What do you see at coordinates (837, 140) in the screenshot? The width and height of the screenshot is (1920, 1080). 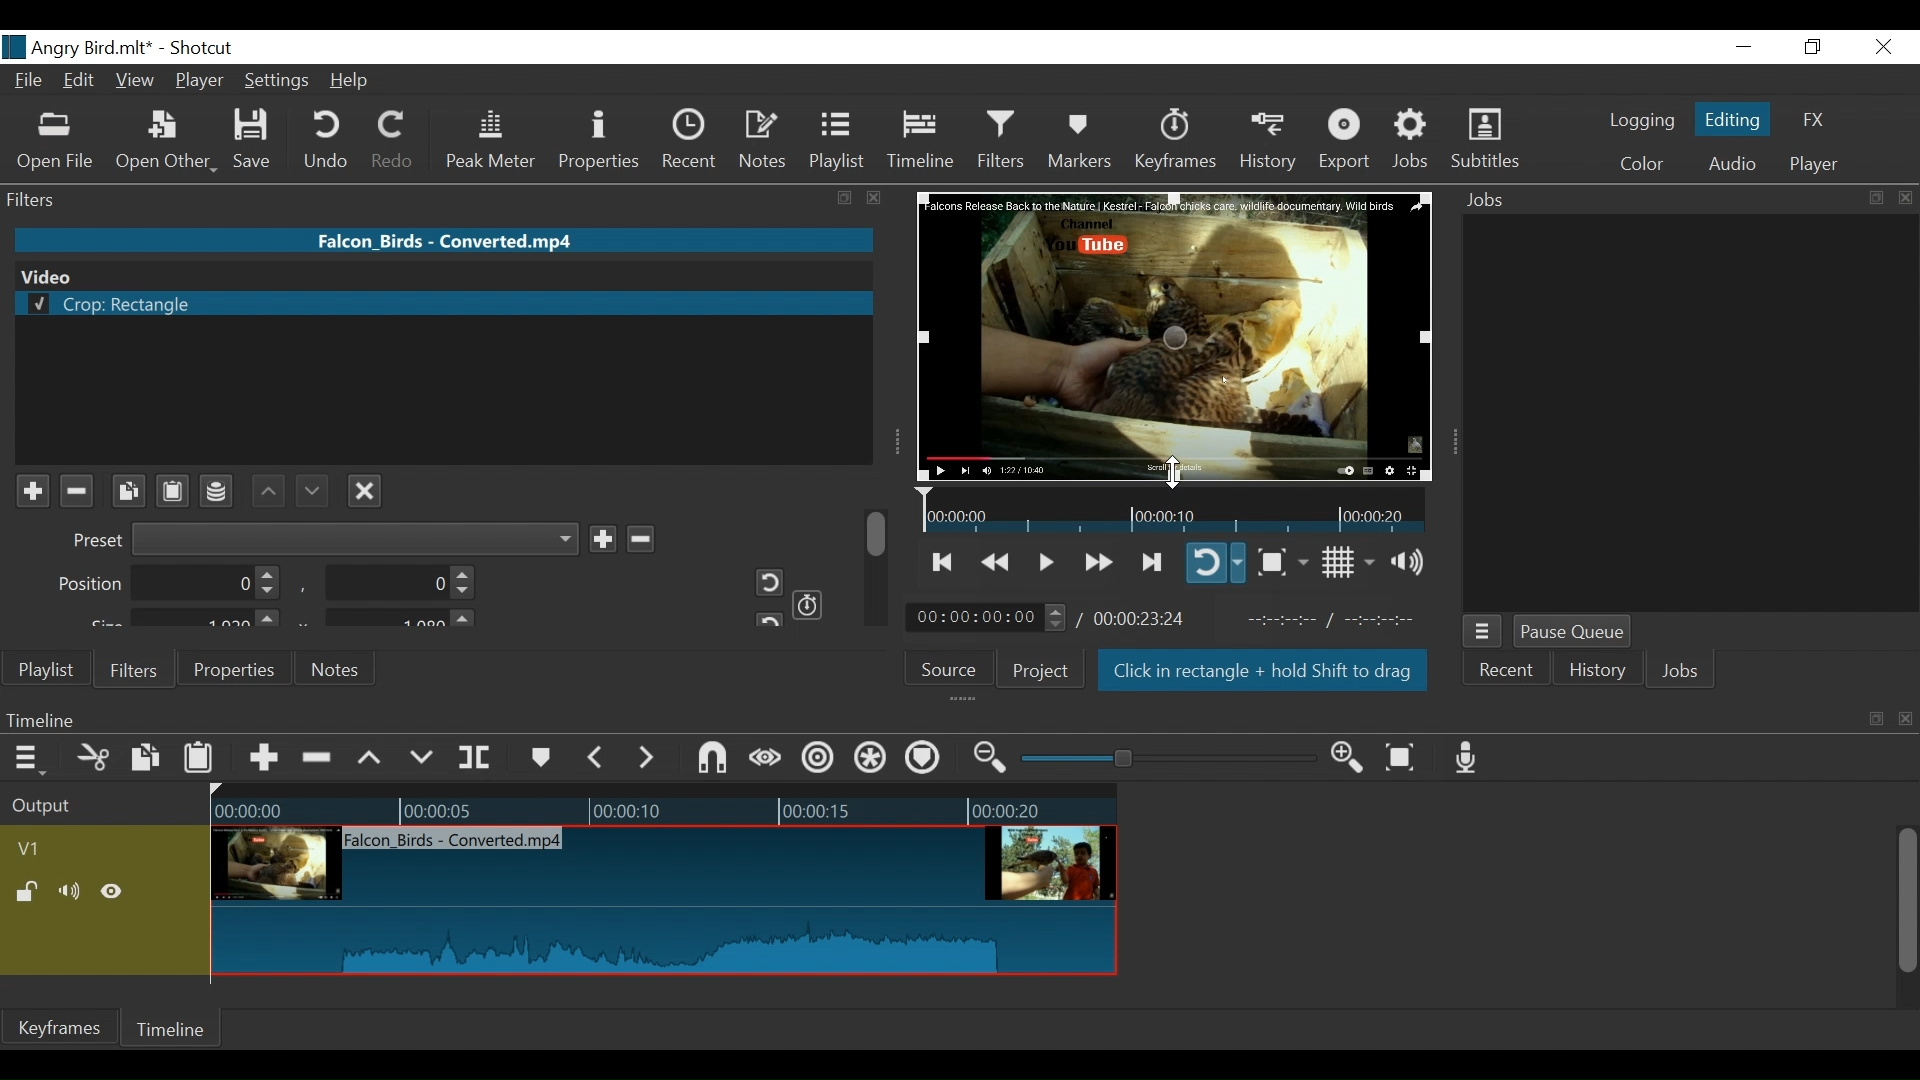 I see `Playlist` at bounding box center [837, 140].